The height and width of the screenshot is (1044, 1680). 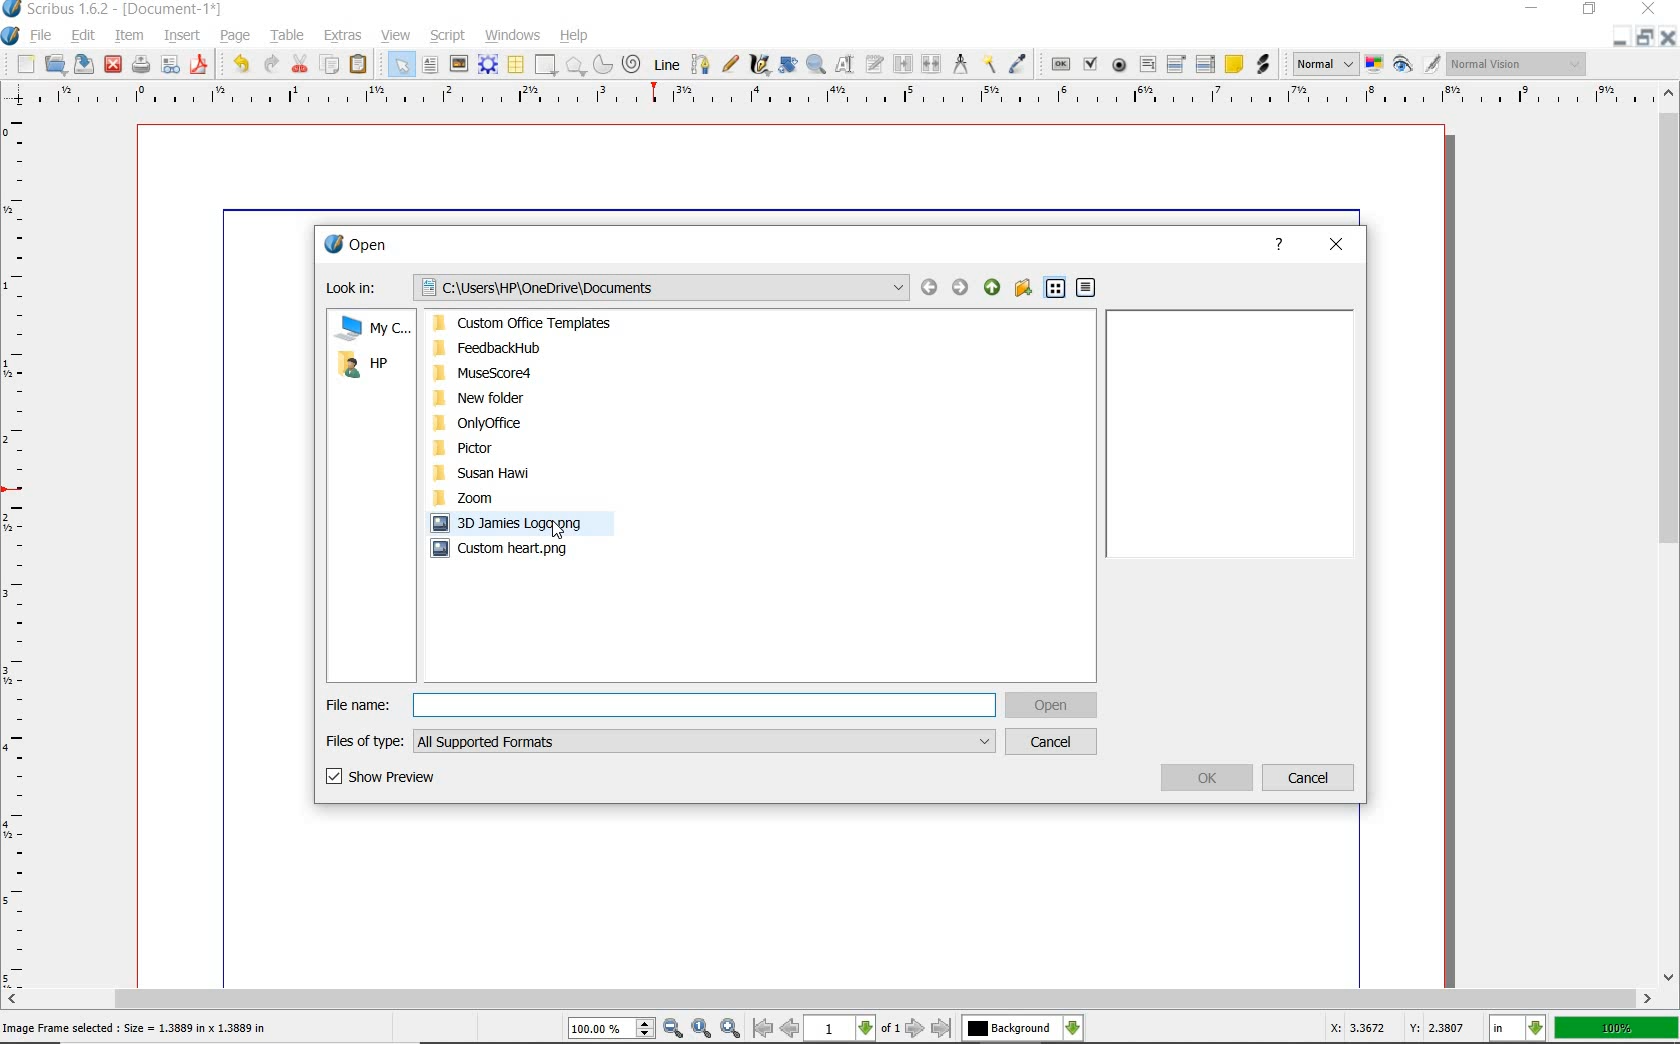 I want to click on Vertical Margin, so click(x=19, y=549).